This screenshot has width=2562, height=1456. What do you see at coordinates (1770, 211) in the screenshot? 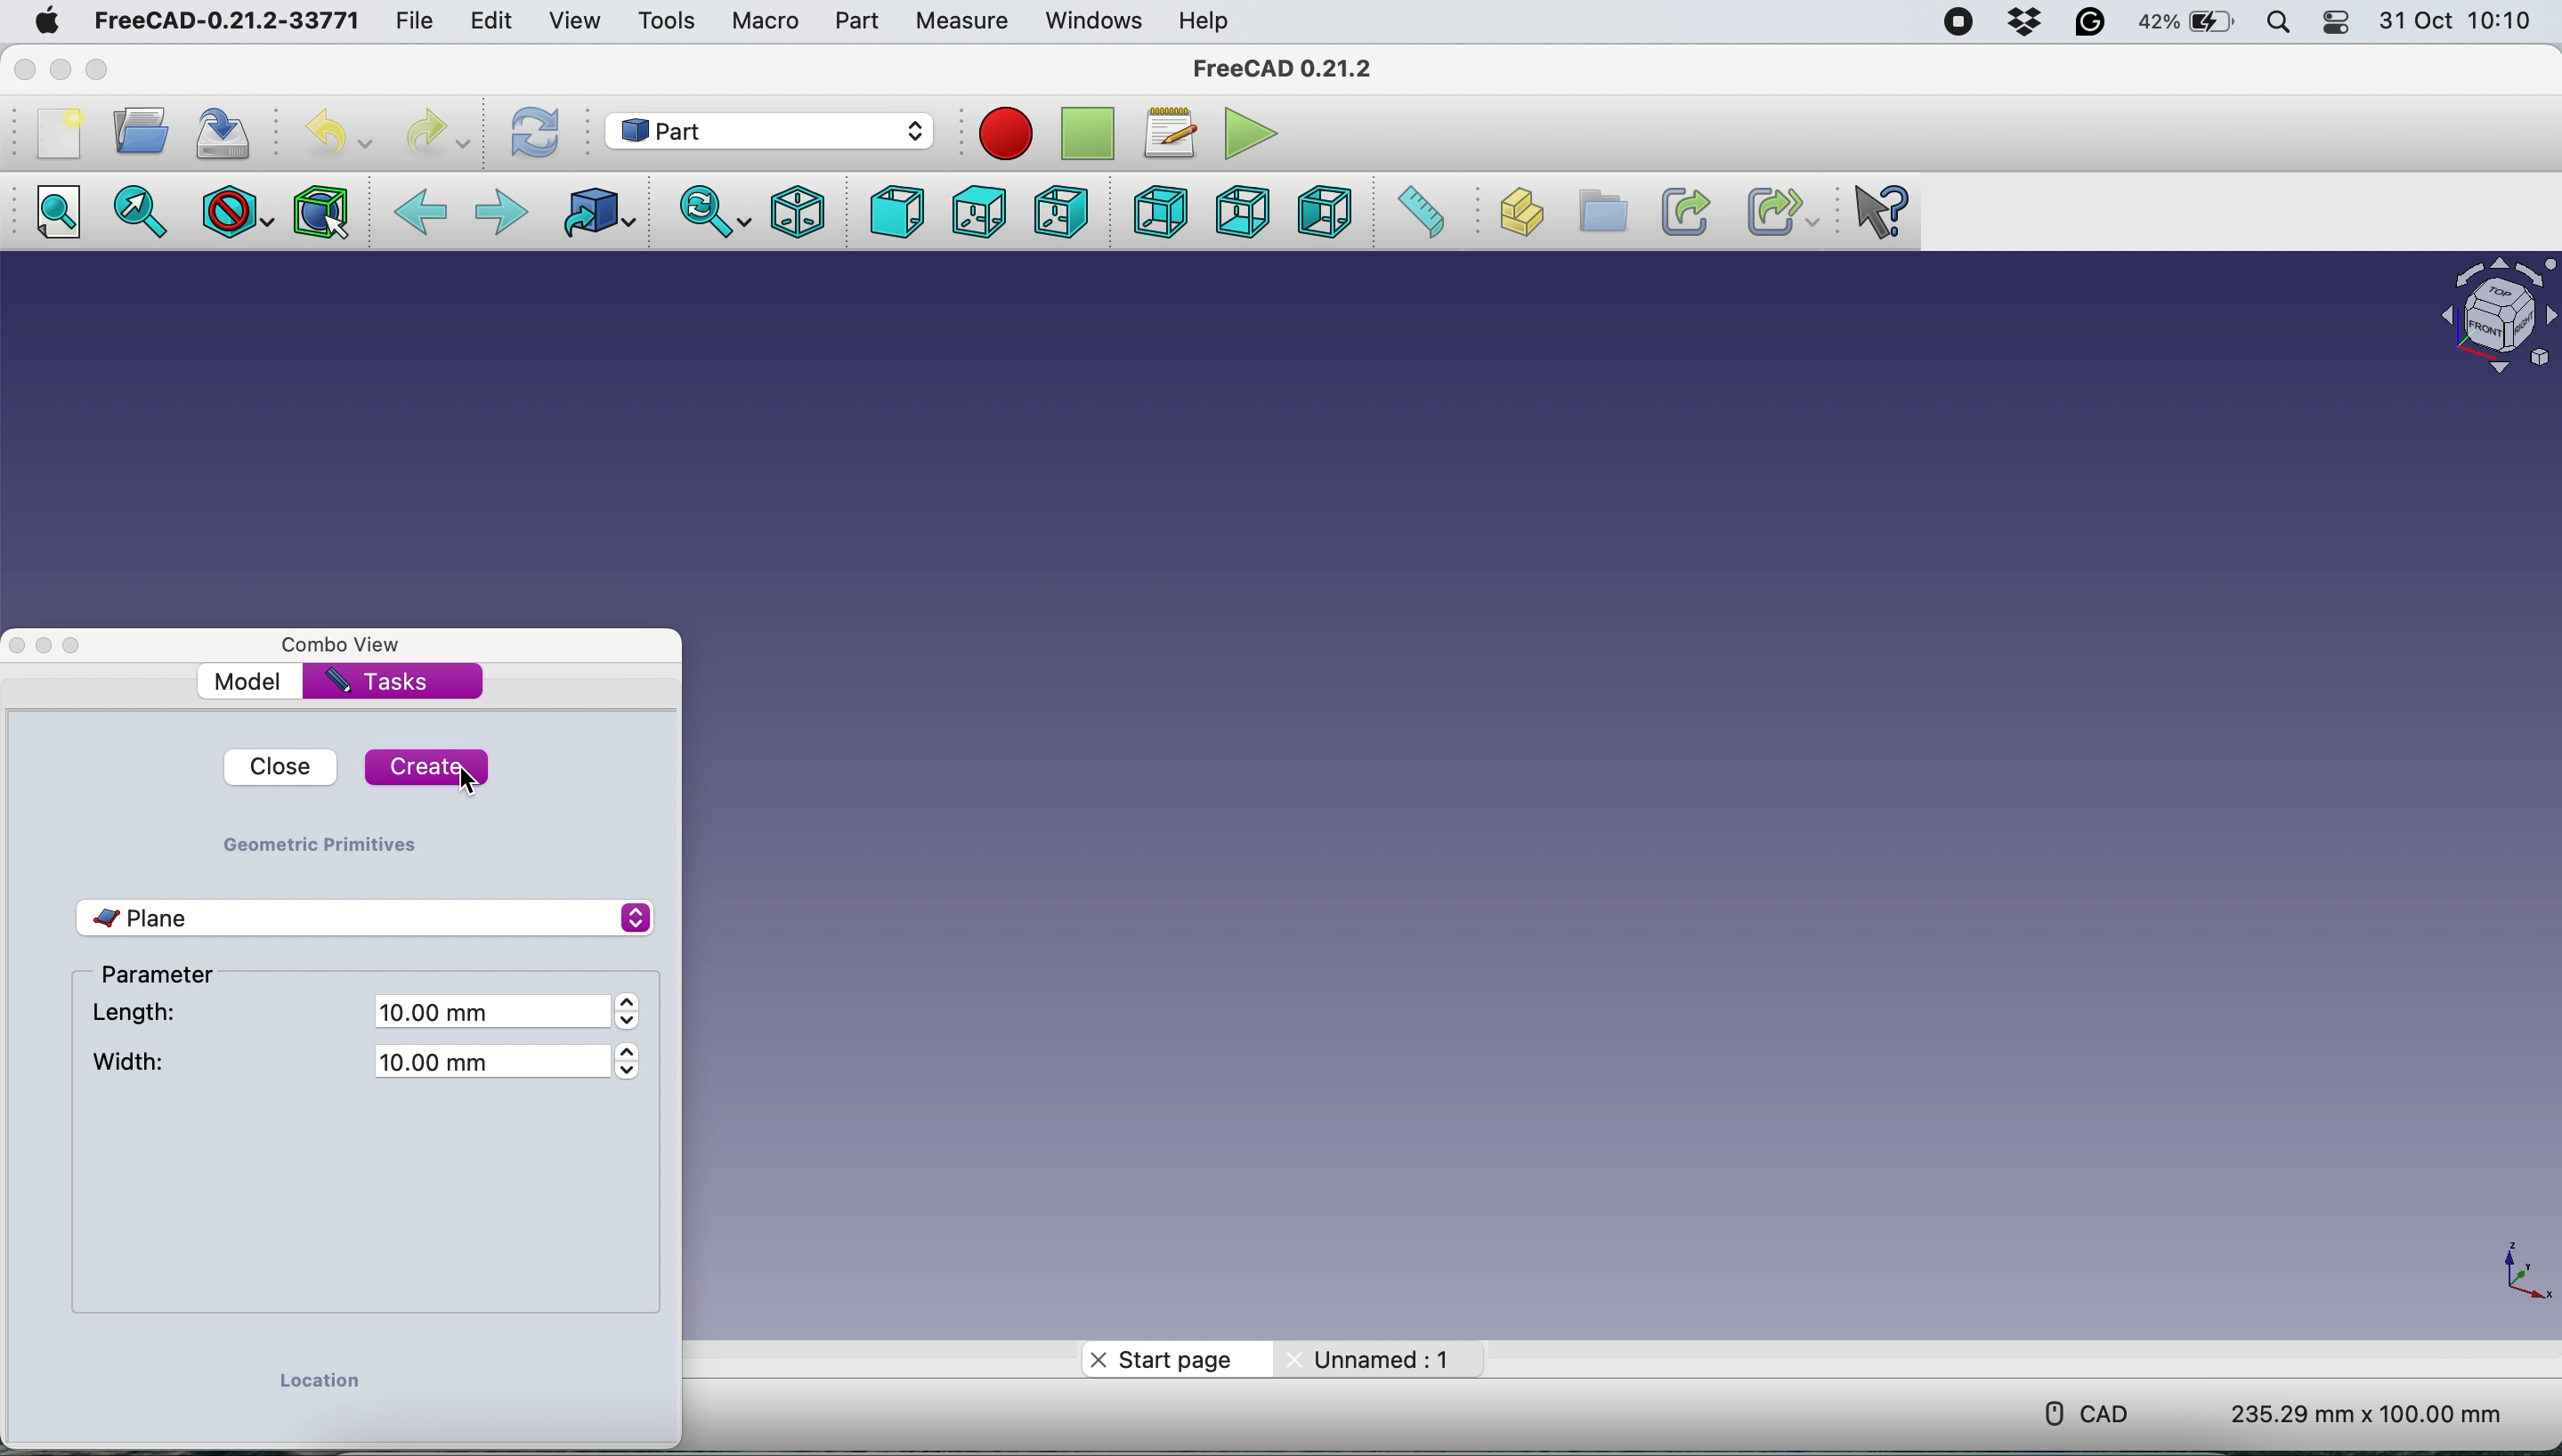
I see `Make sub-link` at bounding box center [1770, 211].